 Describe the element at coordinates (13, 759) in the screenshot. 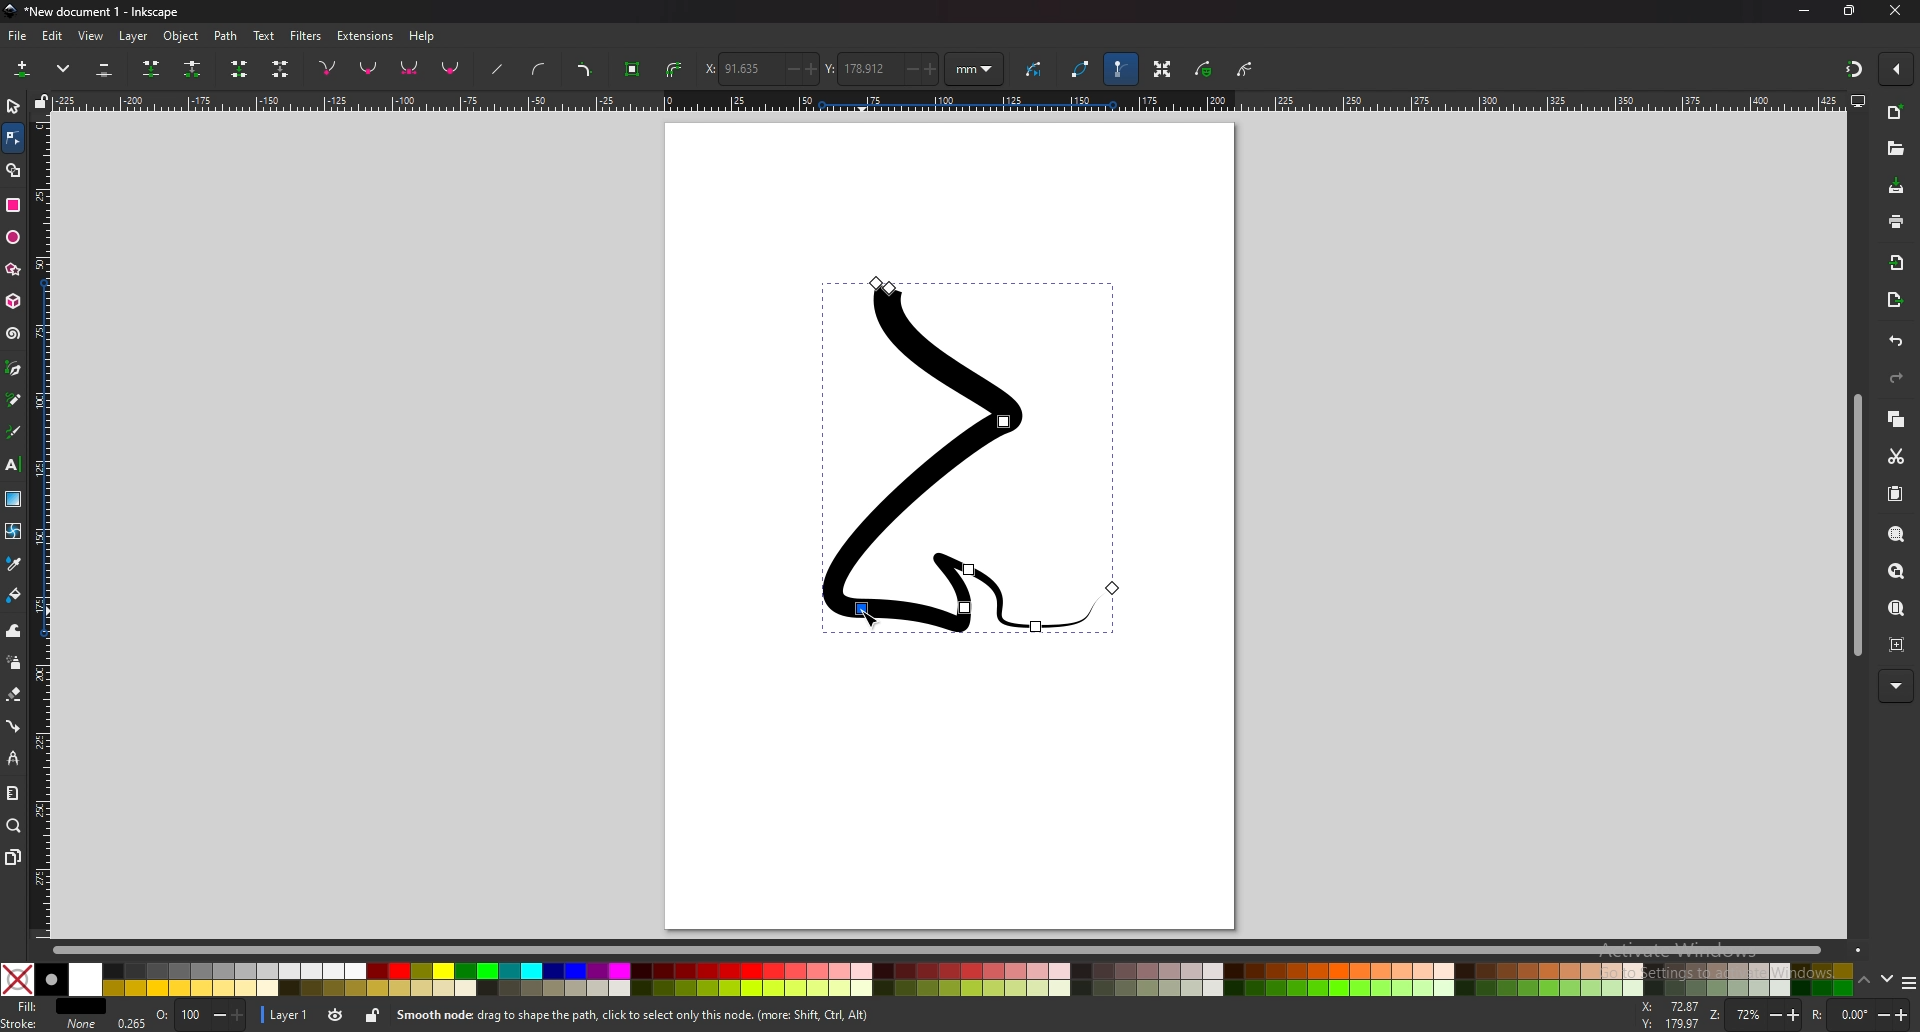

I see `lpe` at that location.